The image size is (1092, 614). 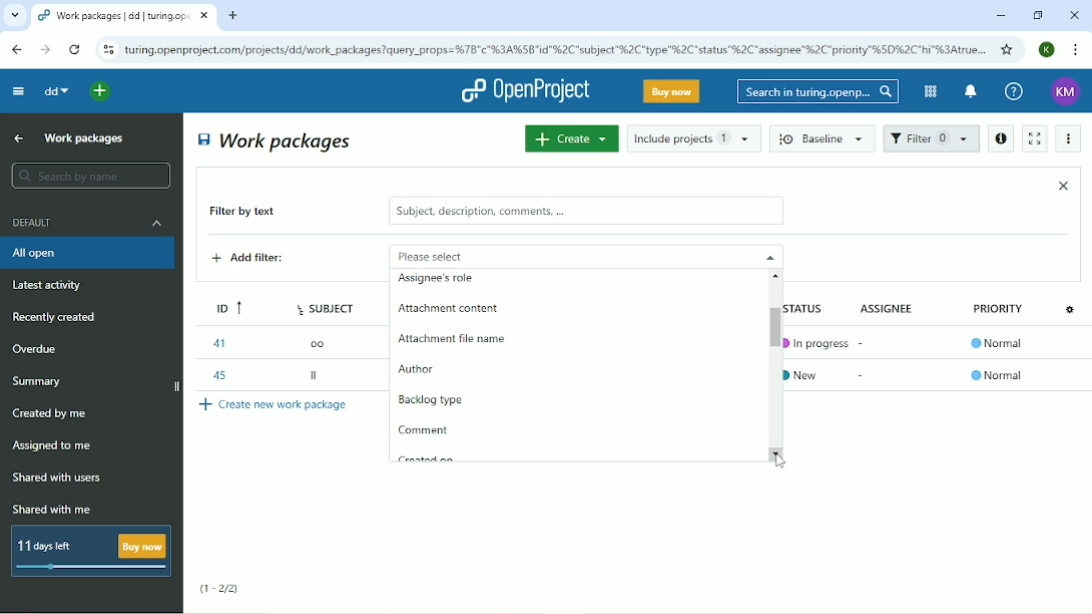 I want to click on Create, so click(x=571, y=138).